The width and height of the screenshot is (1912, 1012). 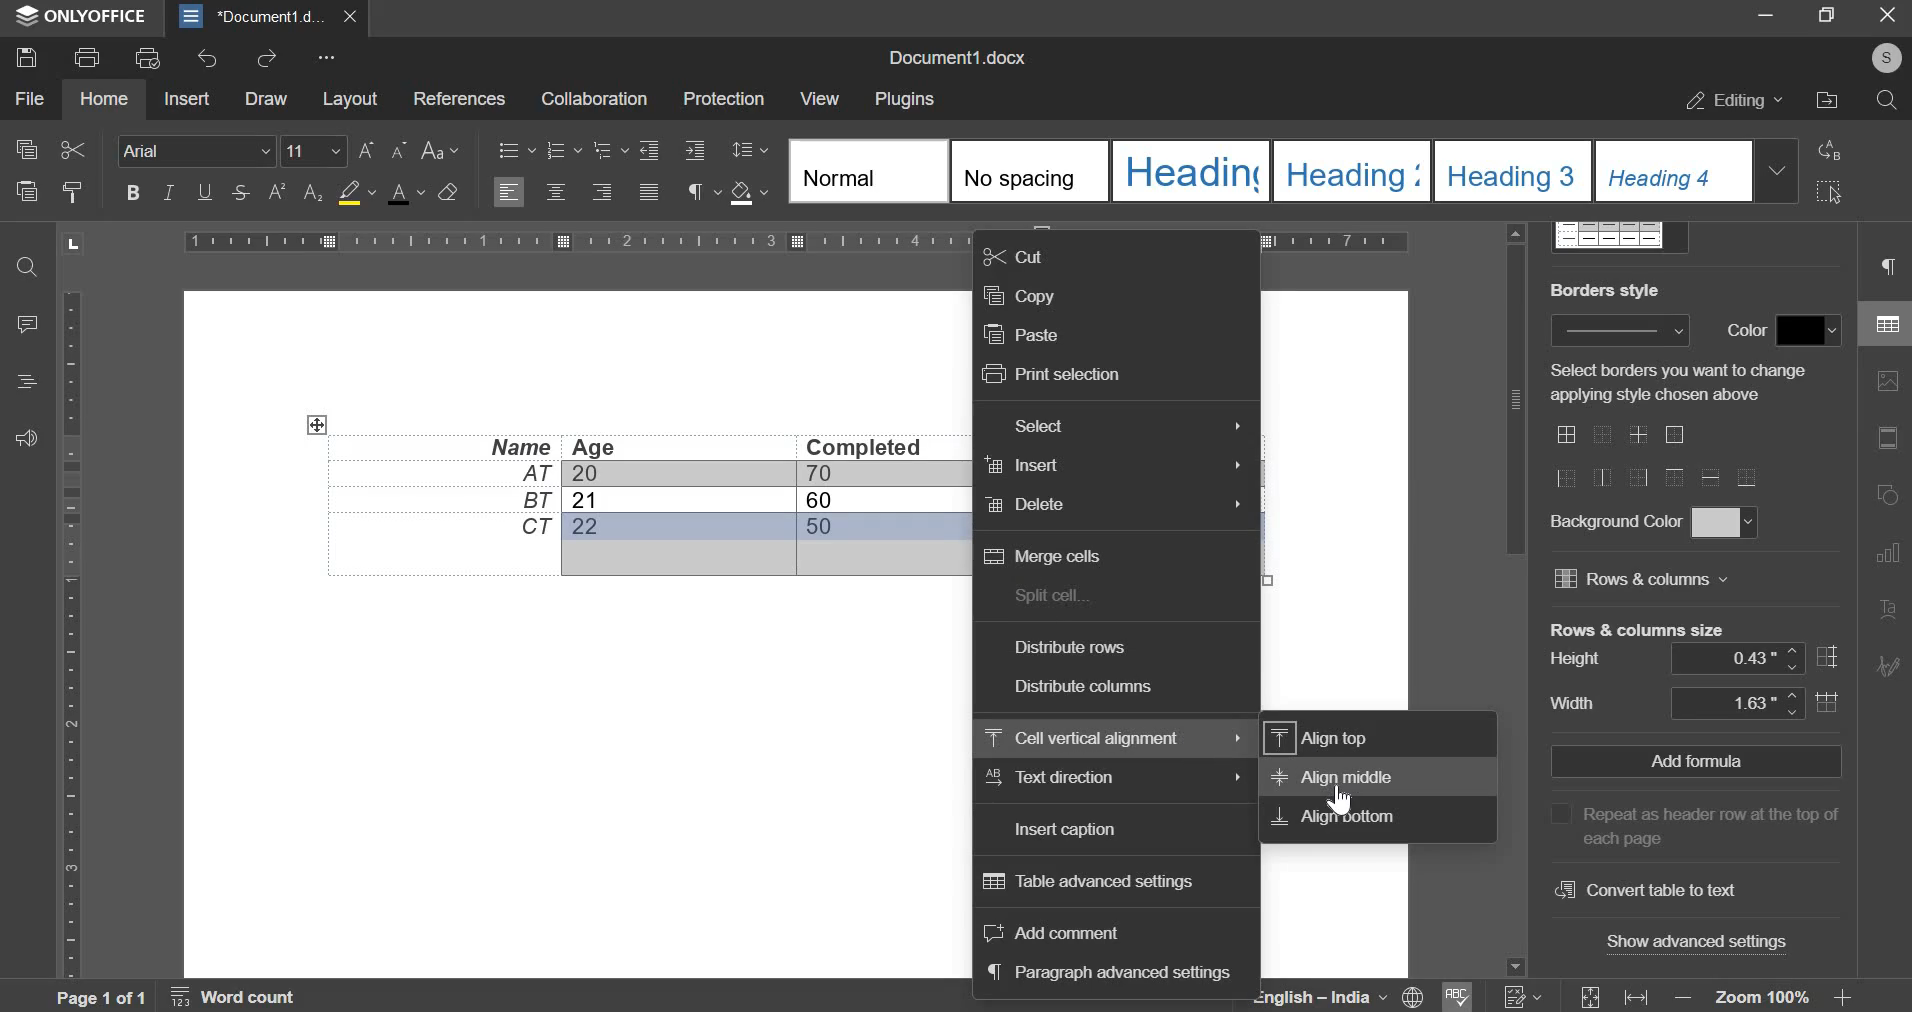 I want to click on collaboration, so click(x=593, y=98).